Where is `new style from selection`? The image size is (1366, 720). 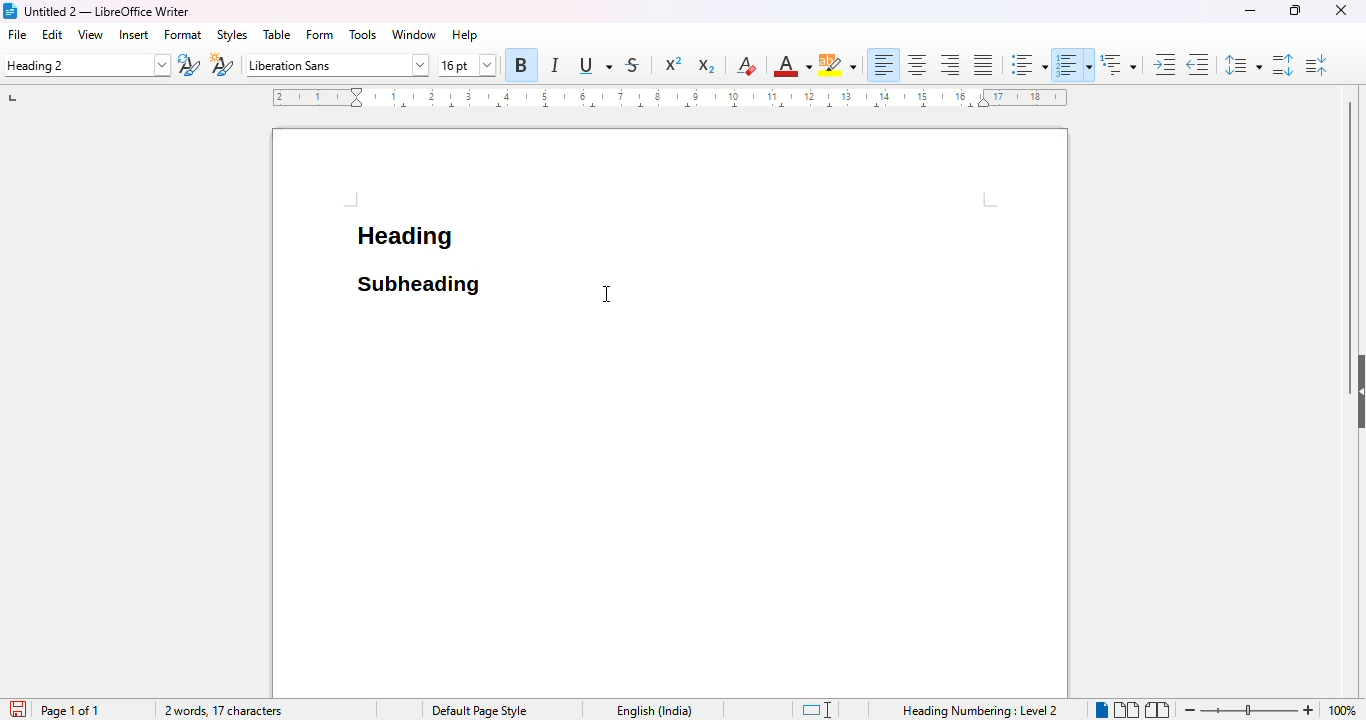
new style from selection is located at coordinates (222, 65).